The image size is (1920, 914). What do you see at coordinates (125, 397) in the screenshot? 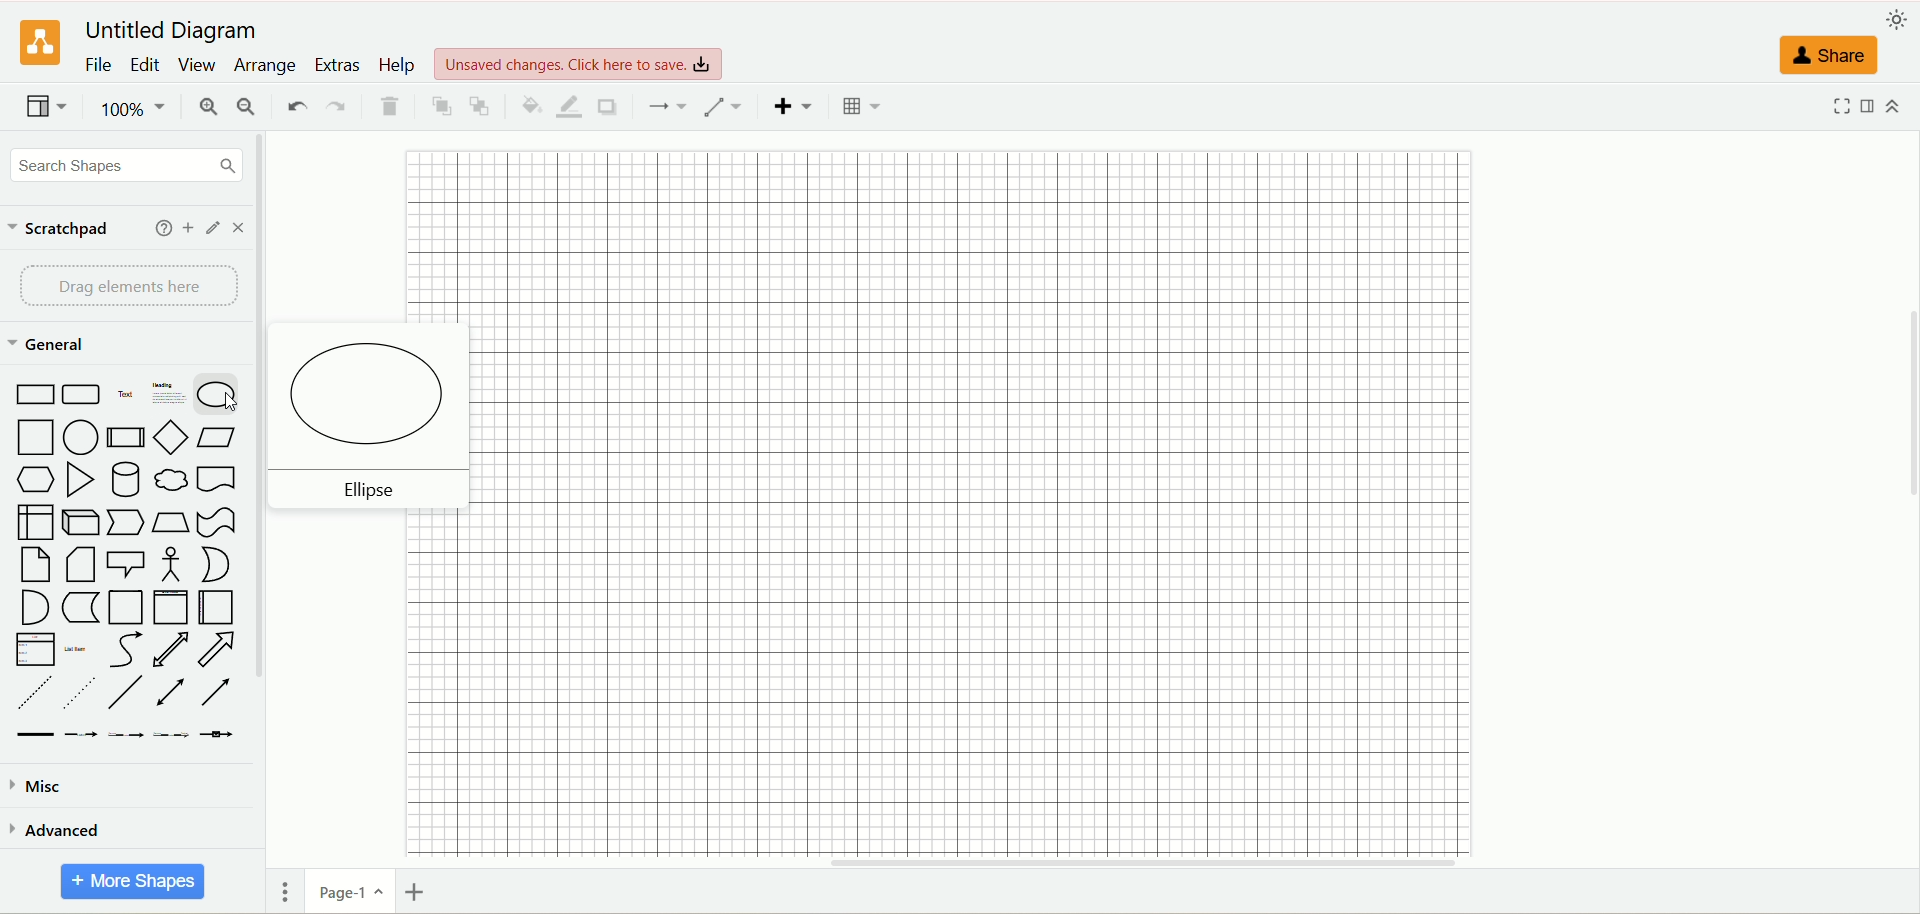
I see `text` at bounding box center [125, 397].